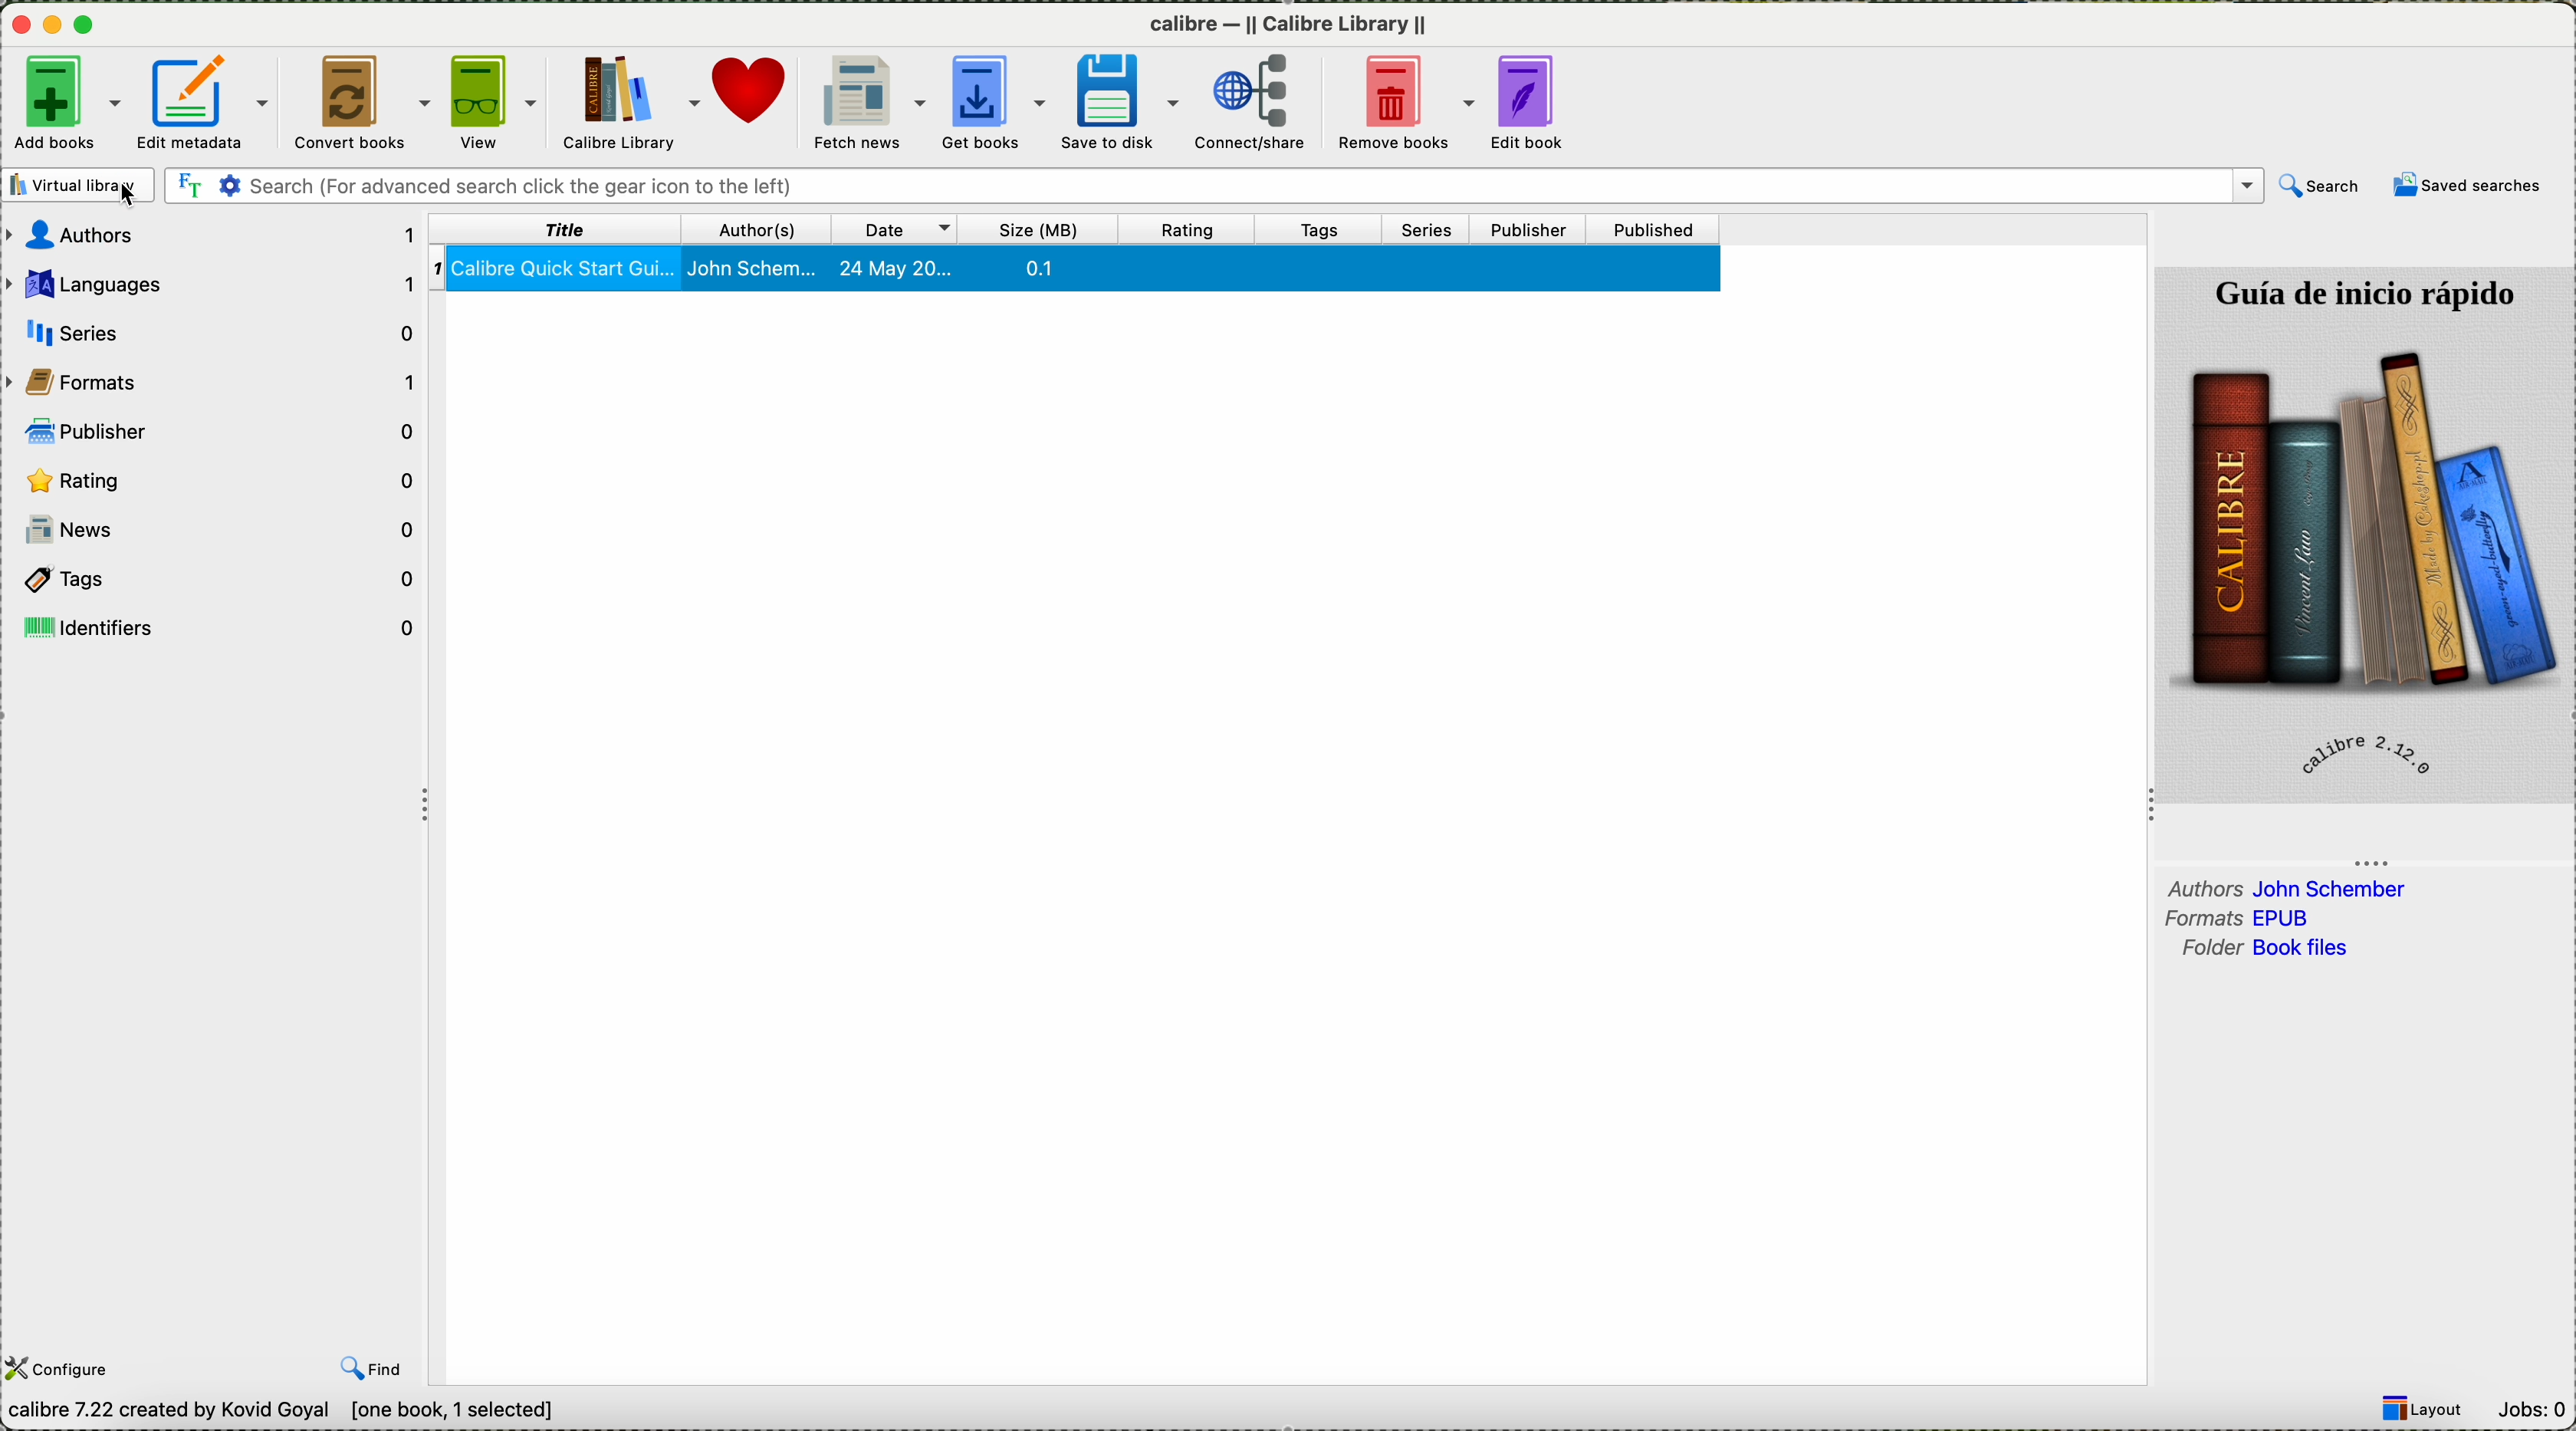  I want to click on folder , so click(2260, 949).